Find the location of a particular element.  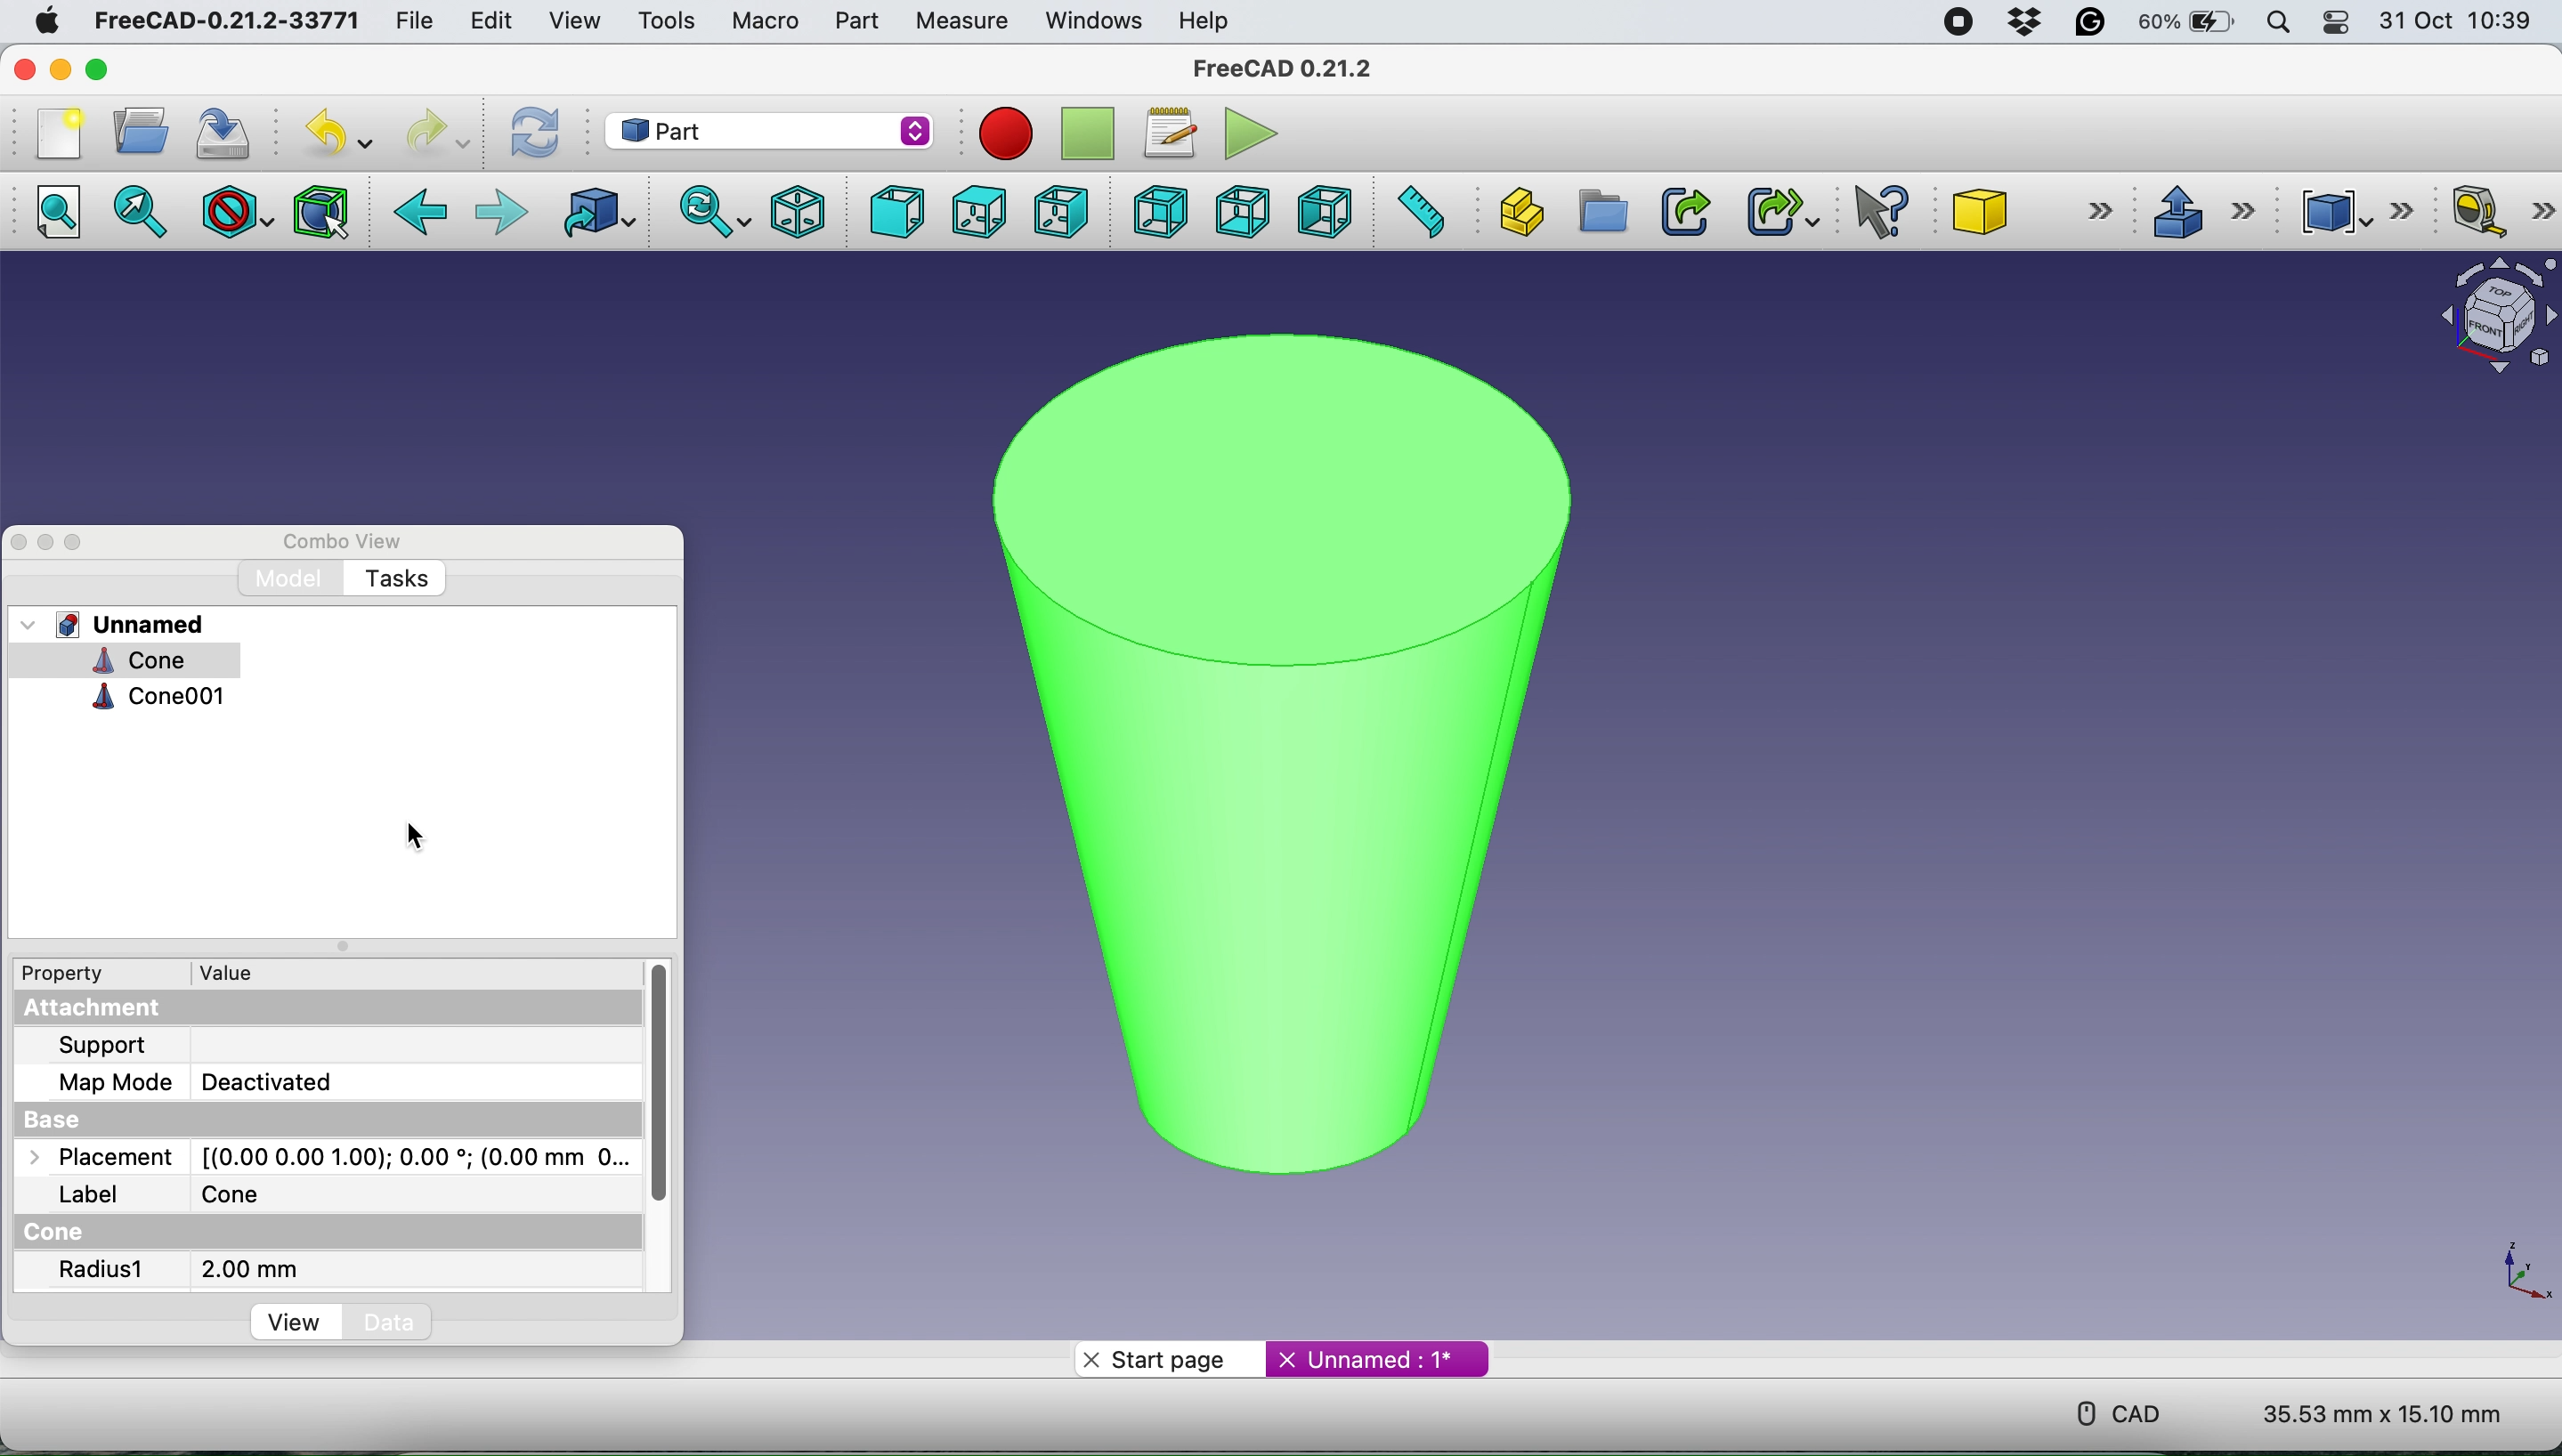

screen recorder is located at coordinates (1951, 21).